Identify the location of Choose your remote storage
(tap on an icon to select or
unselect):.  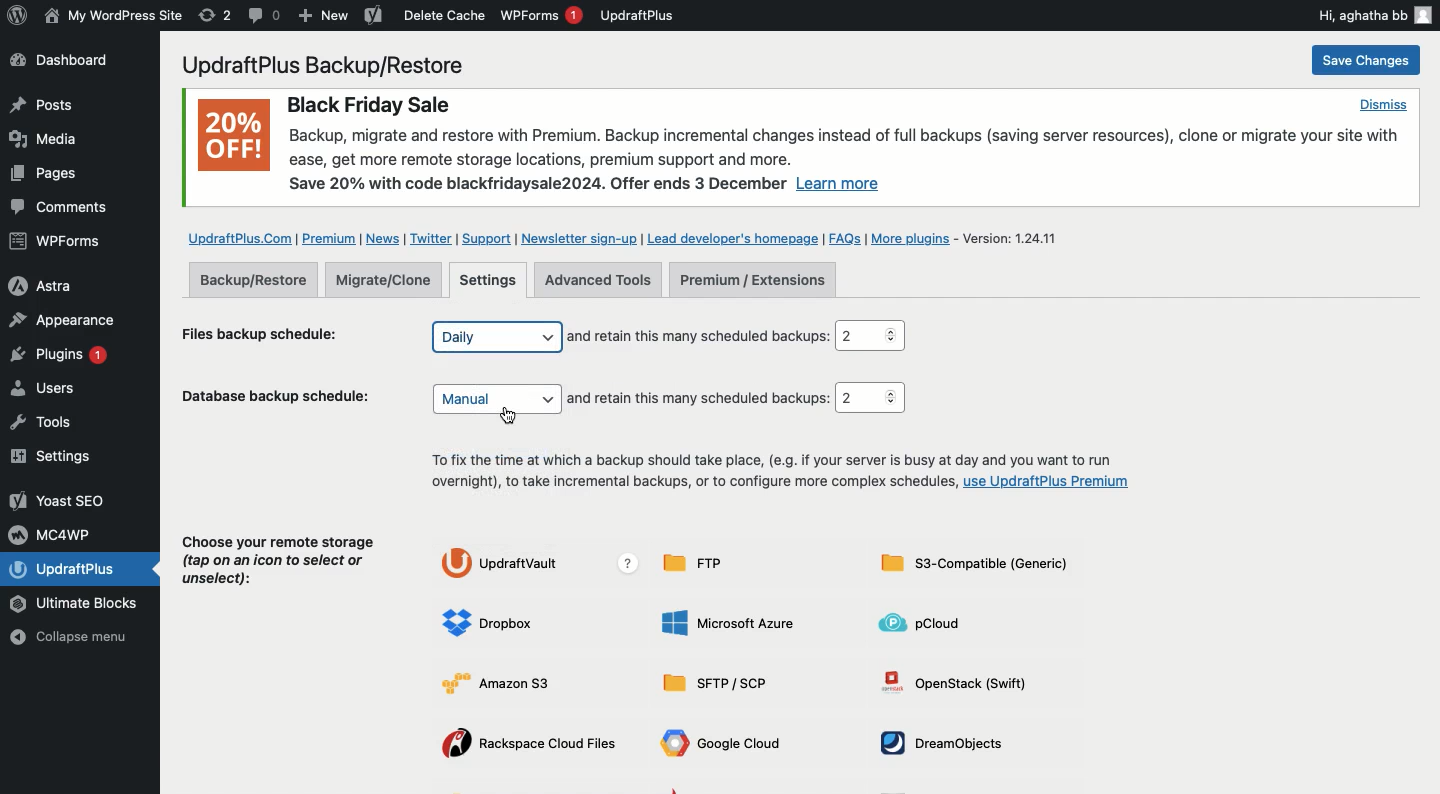
(280, 565).